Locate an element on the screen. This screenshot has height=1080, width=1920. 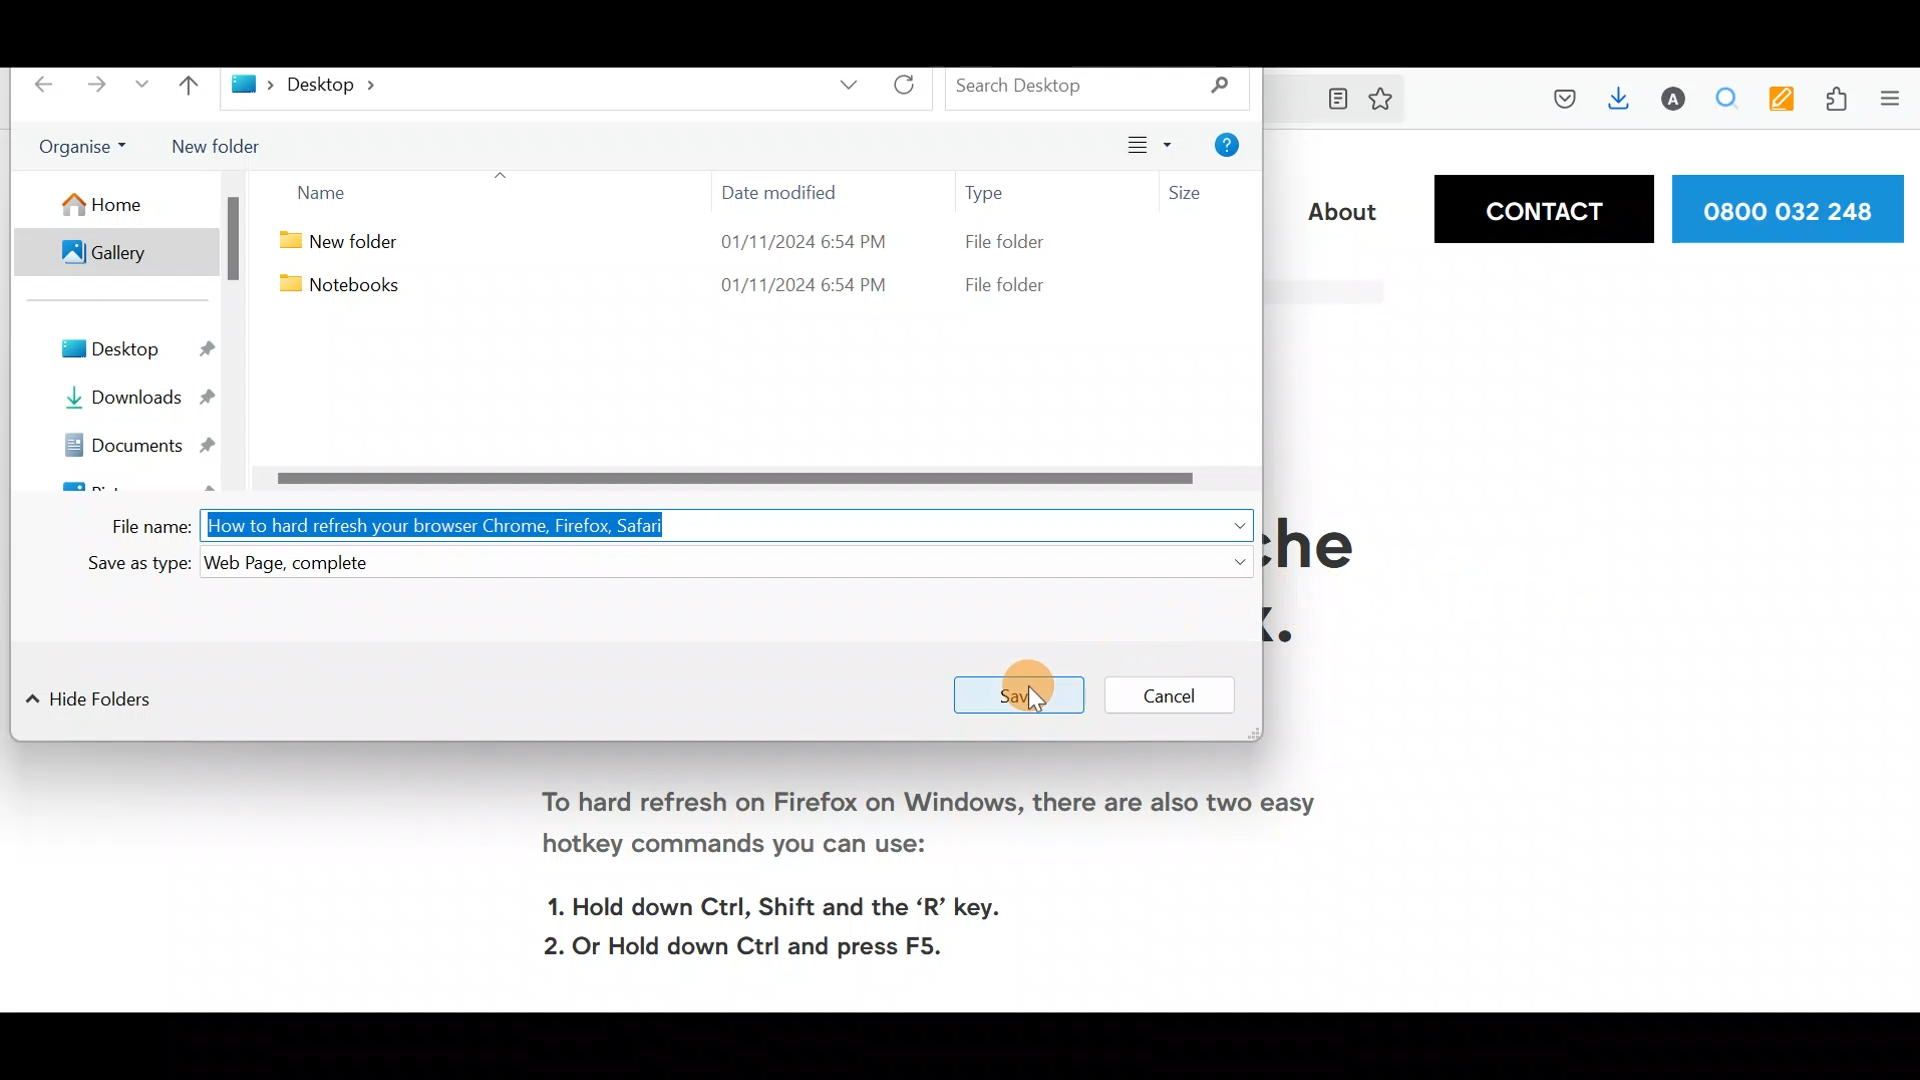
Organize is located at coordinates (87, 146).